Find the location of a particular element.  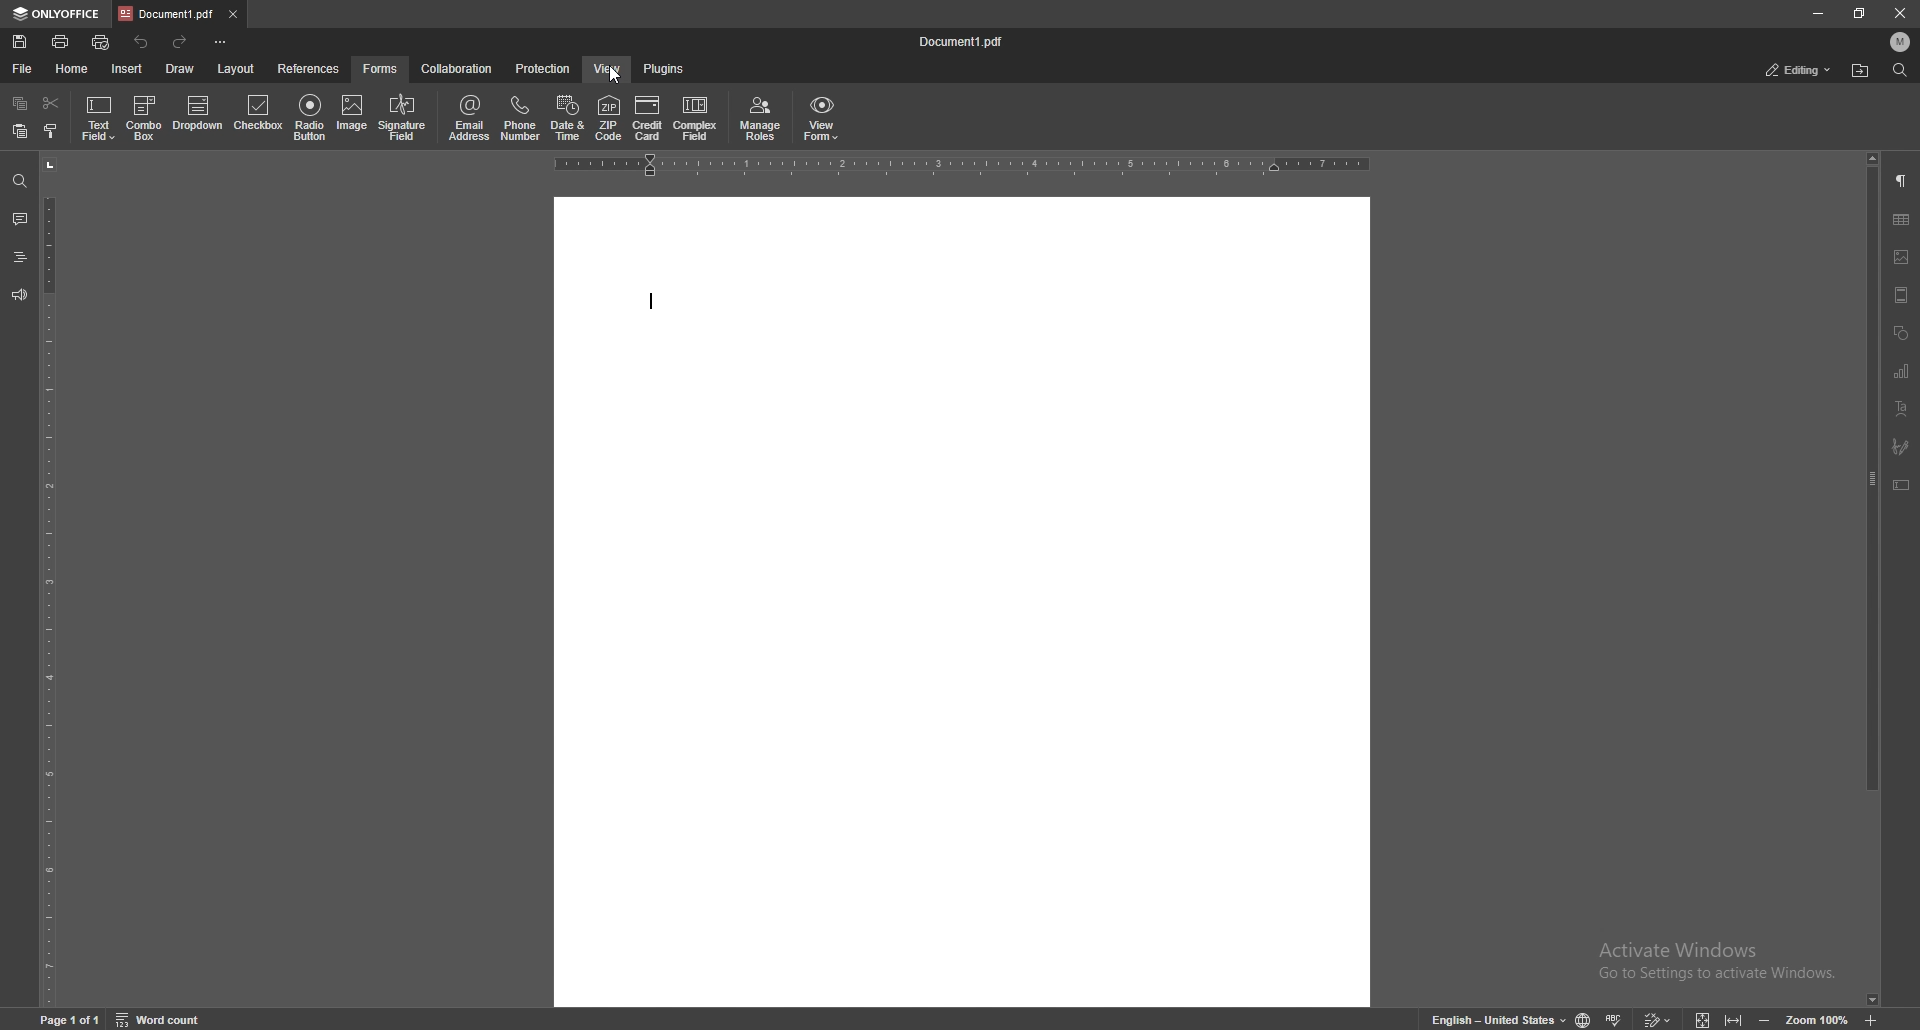

file is located at coordinates (23, 69).